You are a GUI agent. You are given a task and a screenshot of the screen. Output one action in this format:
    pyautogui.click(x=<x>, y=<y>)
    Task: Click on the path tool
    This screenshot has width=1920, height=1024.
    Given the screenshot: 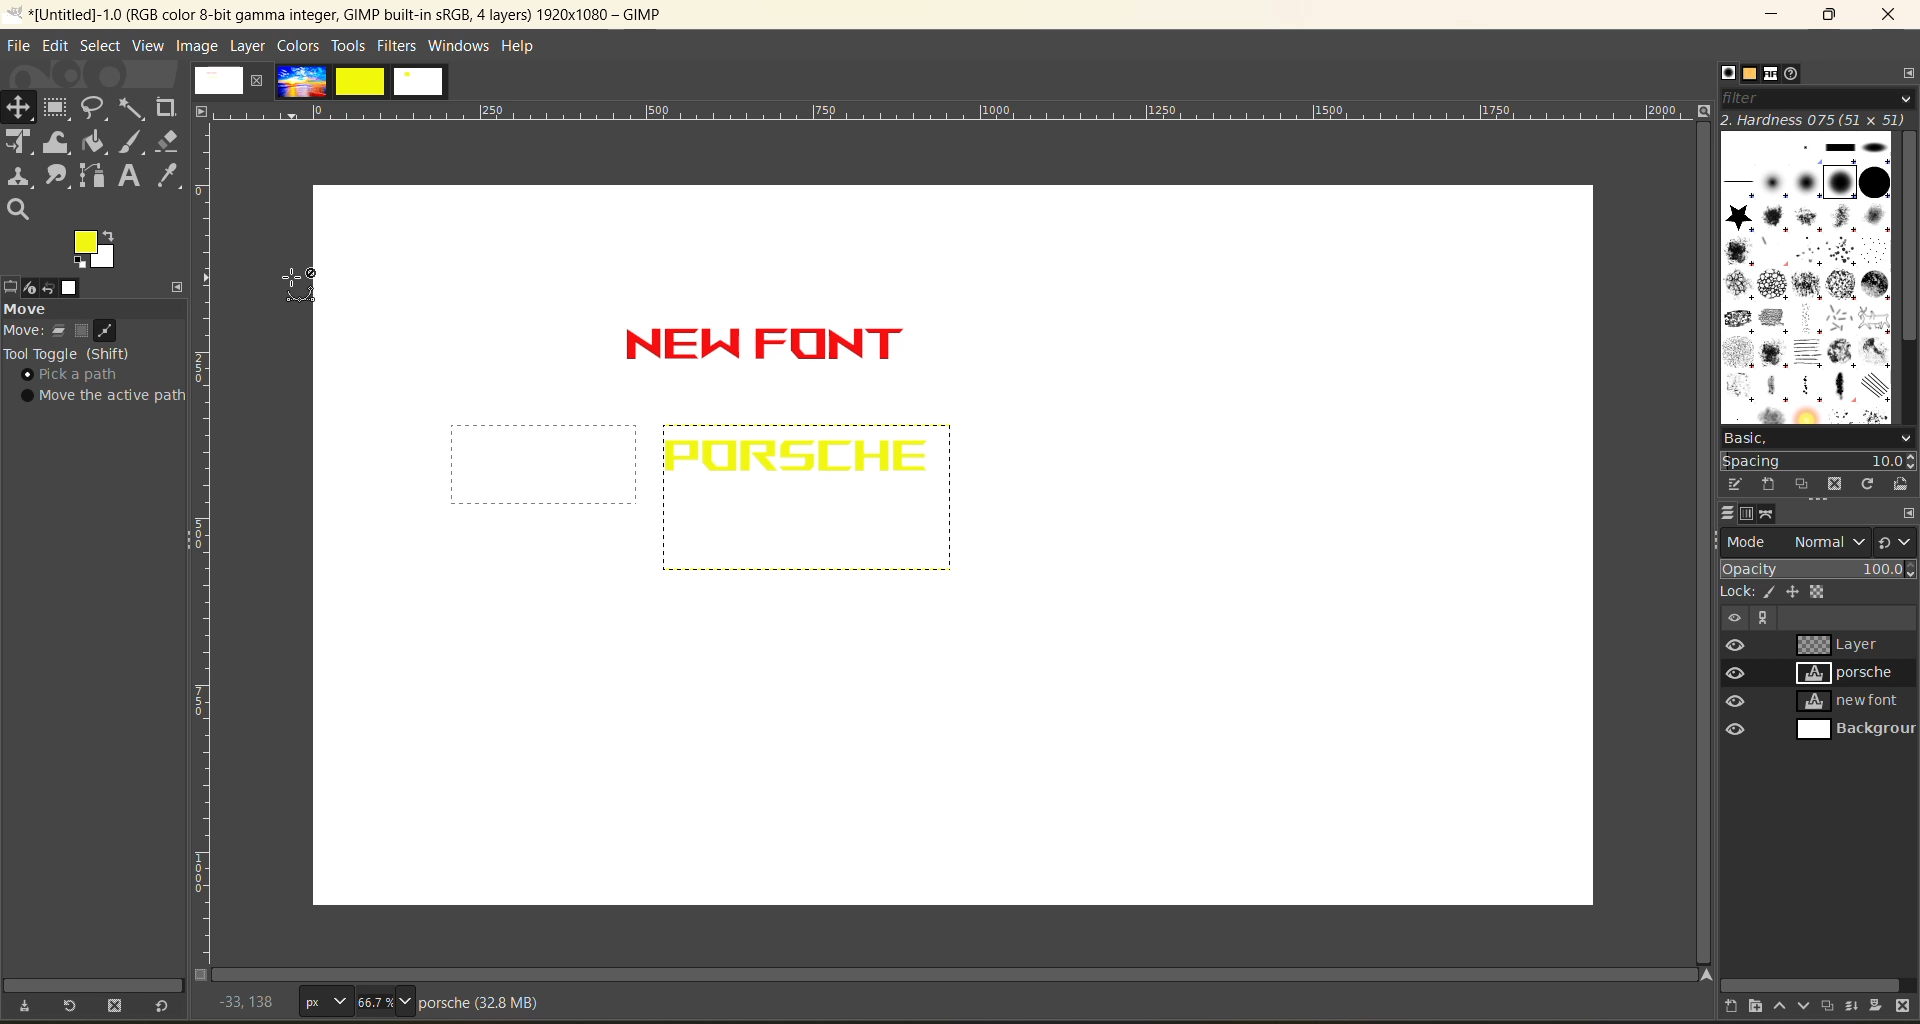 What is the action you would take?
    pyautogui.click(x=93, y=175)
    